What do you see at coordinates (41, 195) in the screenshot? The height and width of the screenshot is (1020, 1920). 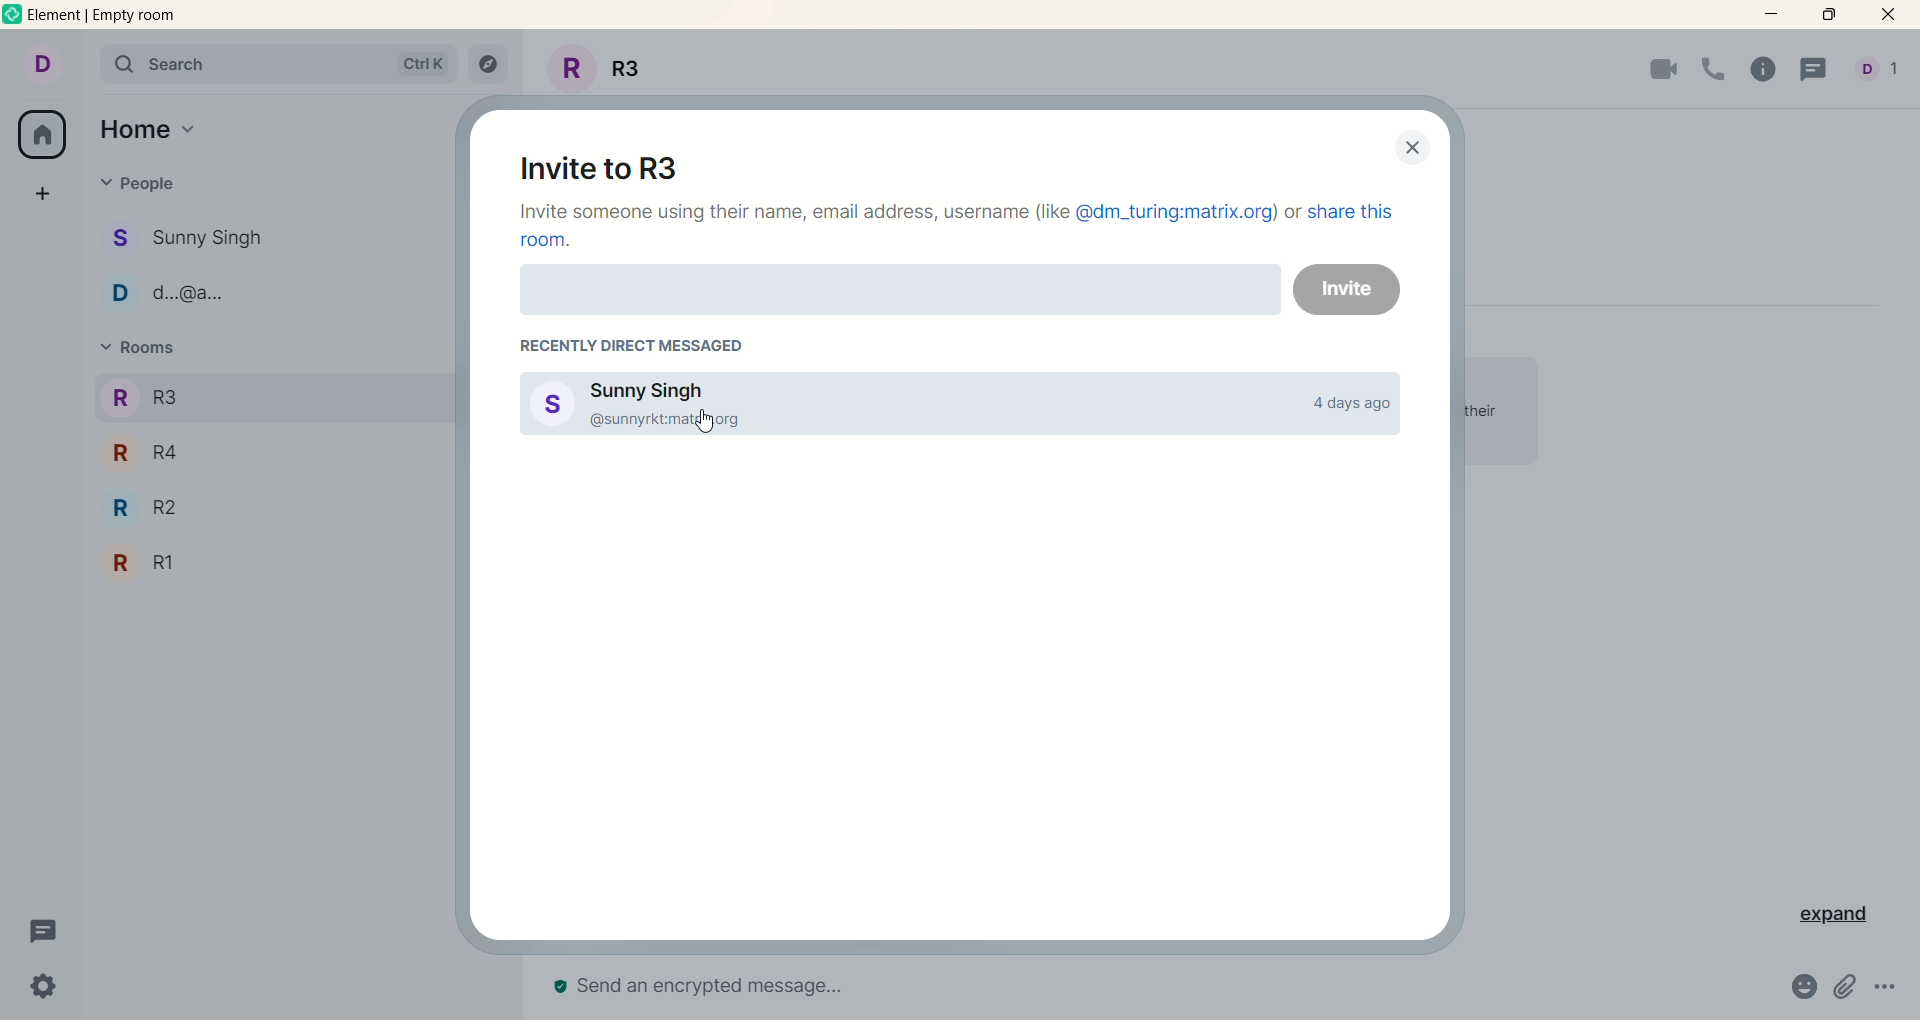 I see `create a space` at bounding box center [41, 195].